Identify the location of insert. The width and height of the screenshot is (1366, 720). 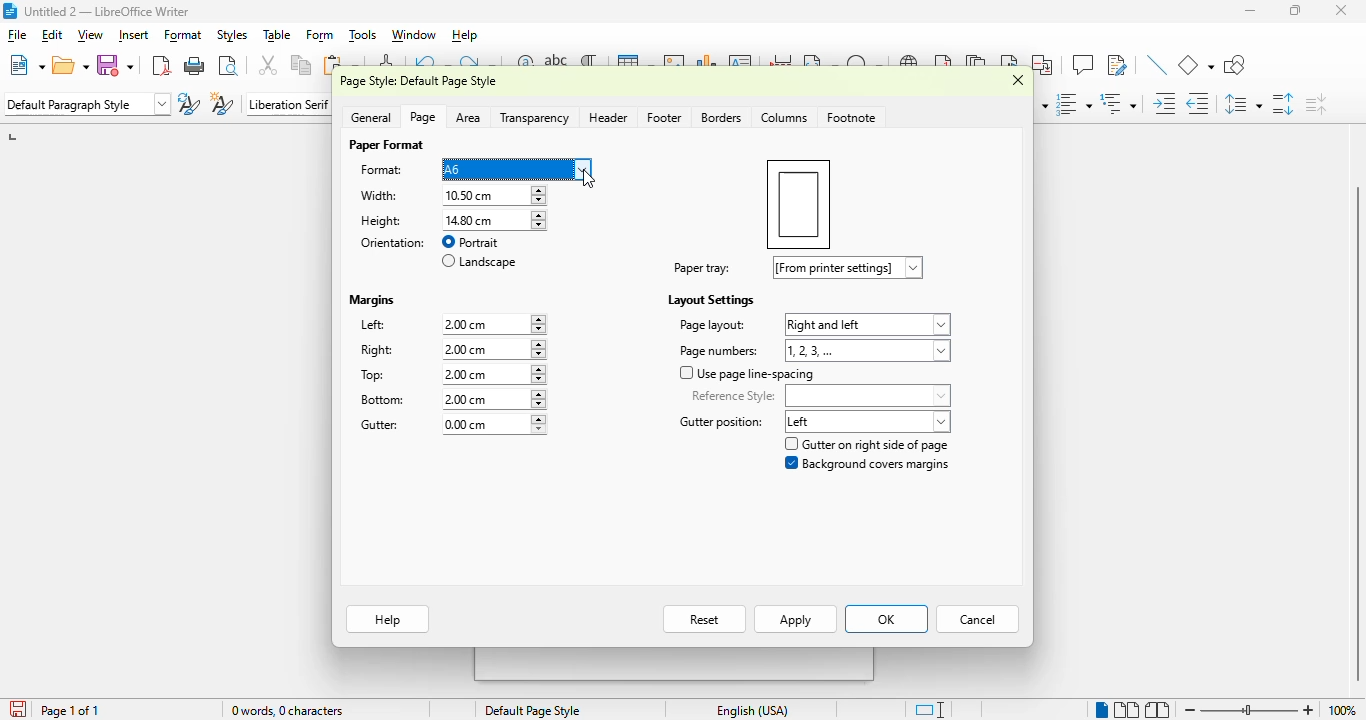
(134, 35).